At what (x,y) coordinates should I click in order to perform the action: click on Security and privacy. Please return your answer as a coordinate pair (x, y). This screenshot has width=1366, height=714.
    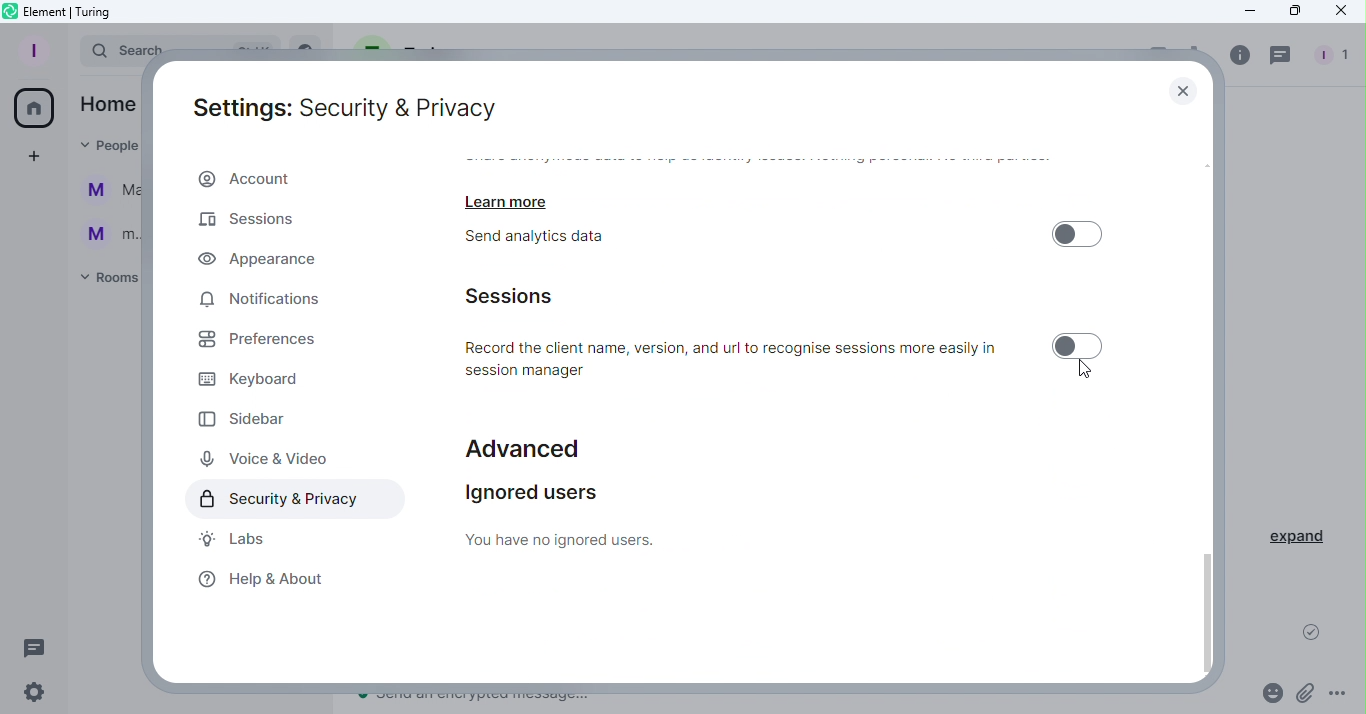
    Looking at the image, I should click on (290, 498).